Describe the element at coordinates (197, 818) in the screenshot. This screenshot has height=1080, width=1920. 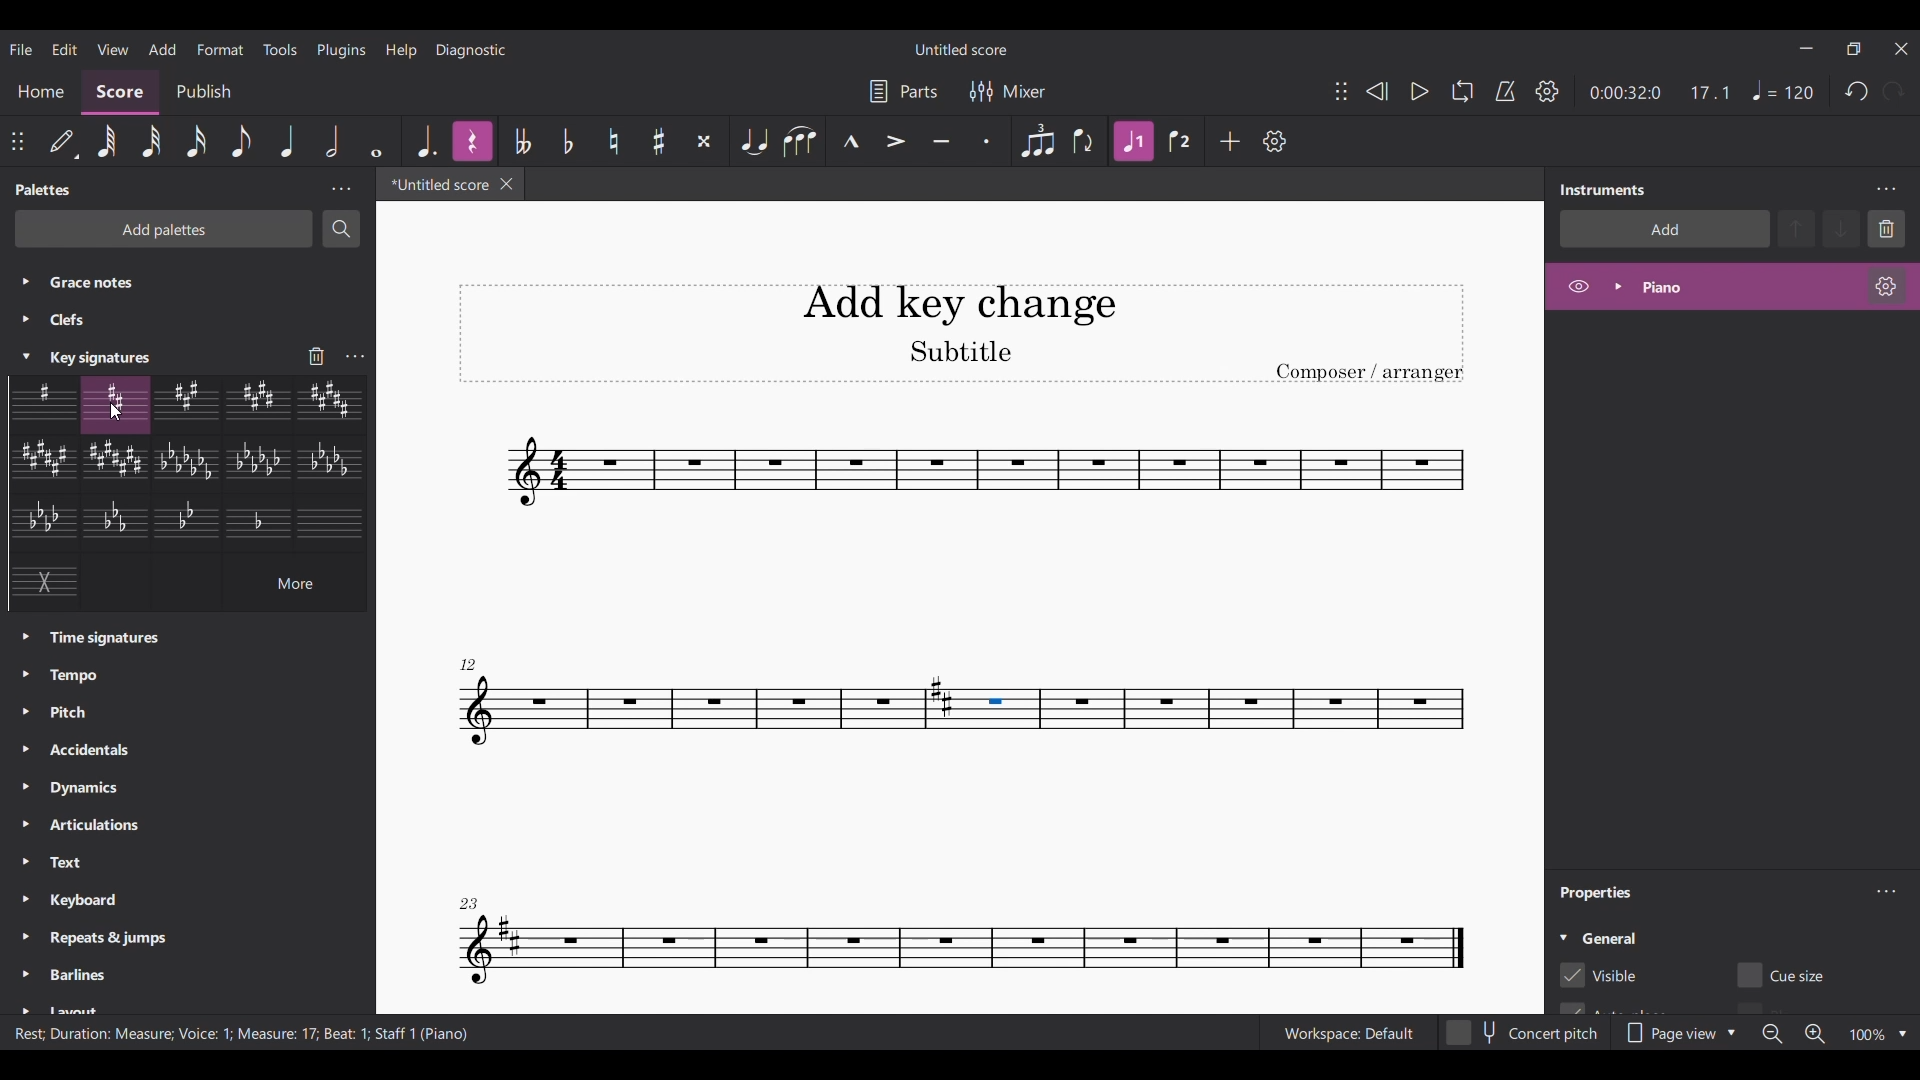
I see `Palettes listed under all Palettes` at that location.